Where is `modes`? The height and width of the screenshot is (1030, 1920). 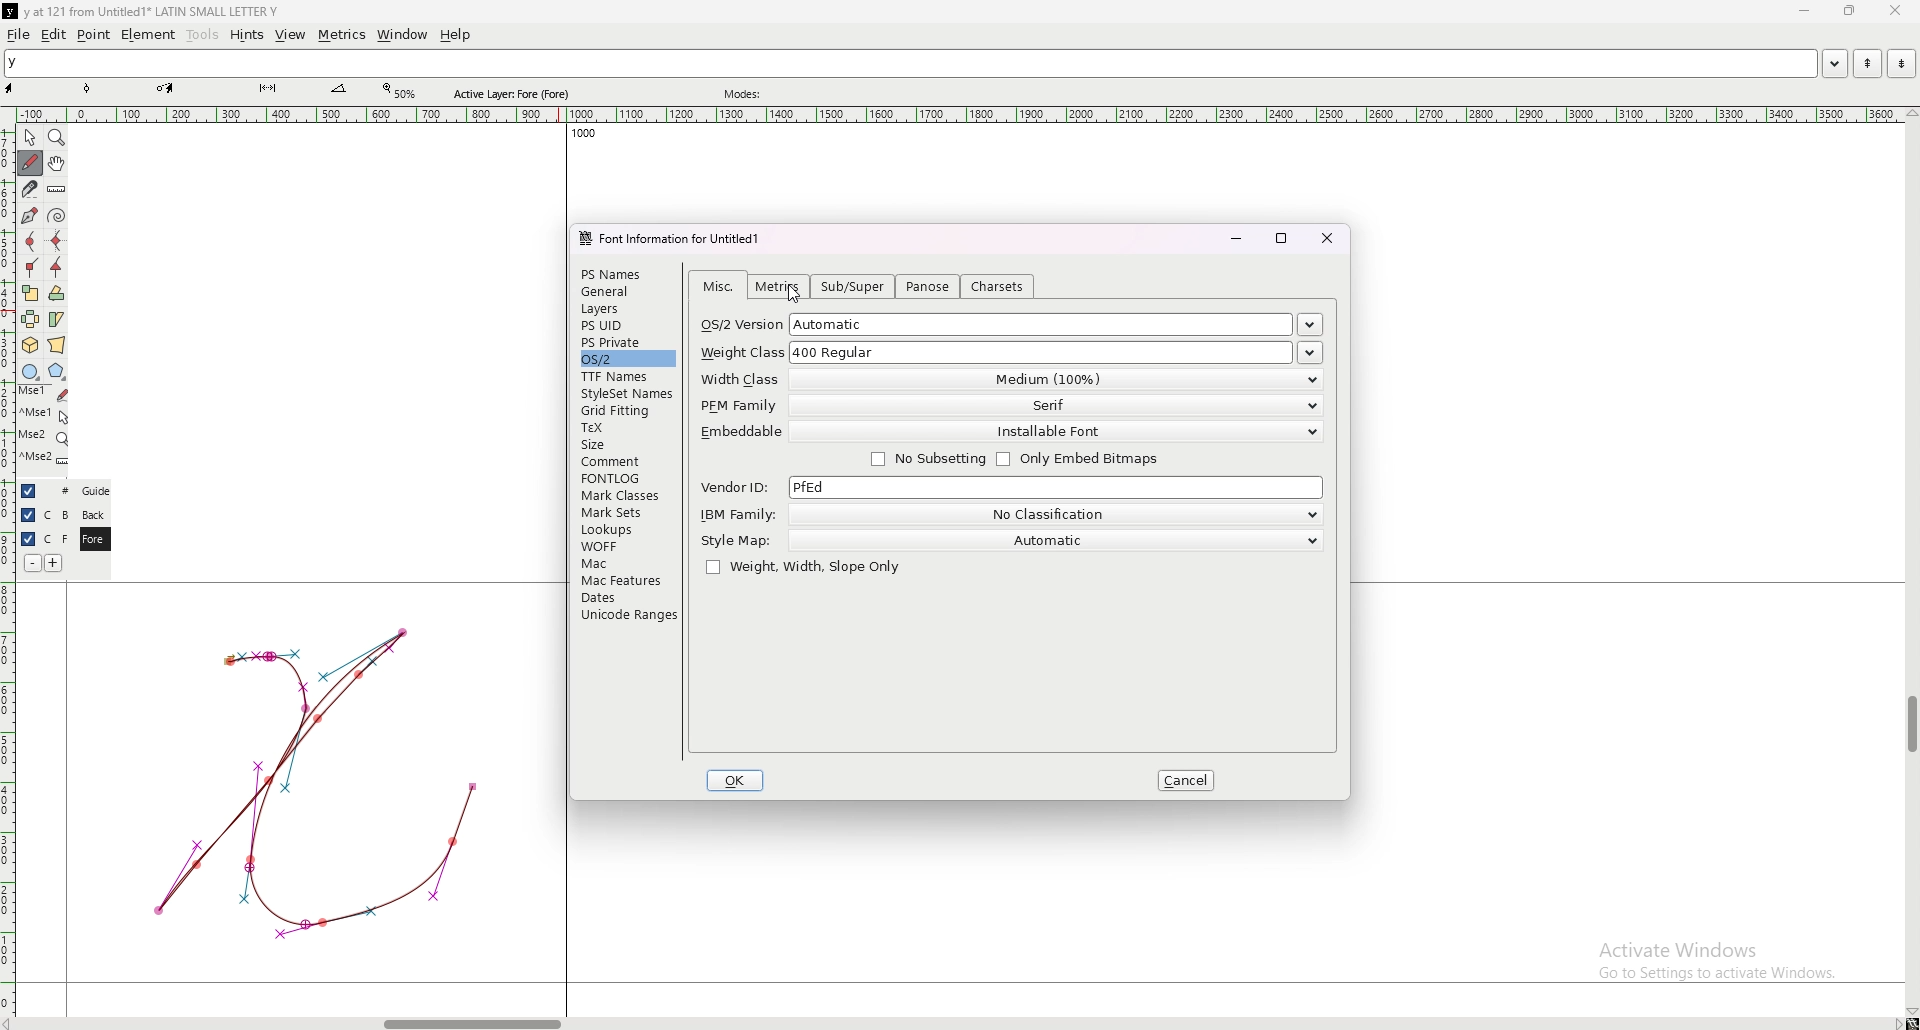
modes is located at coordinates (745, 94).